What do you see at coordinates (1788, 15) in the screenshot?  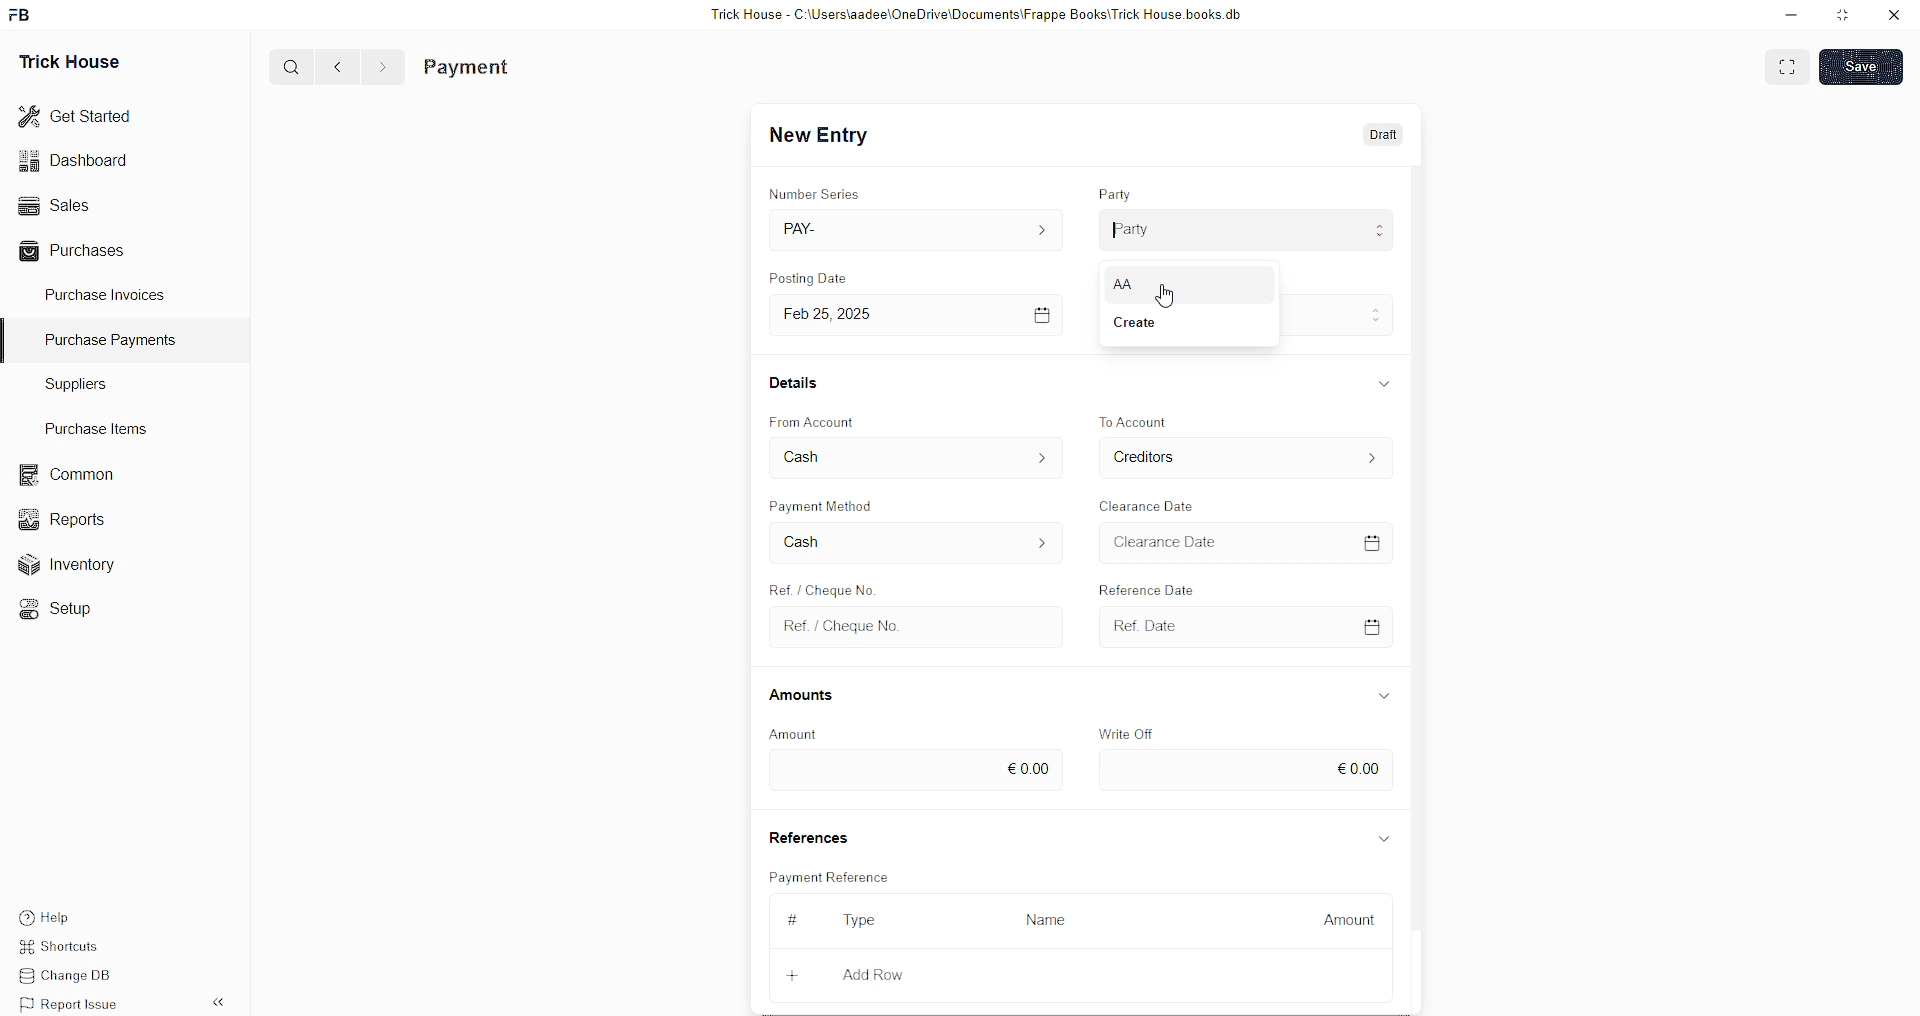 I see `minimise down` at bounding box center [1788, 15].